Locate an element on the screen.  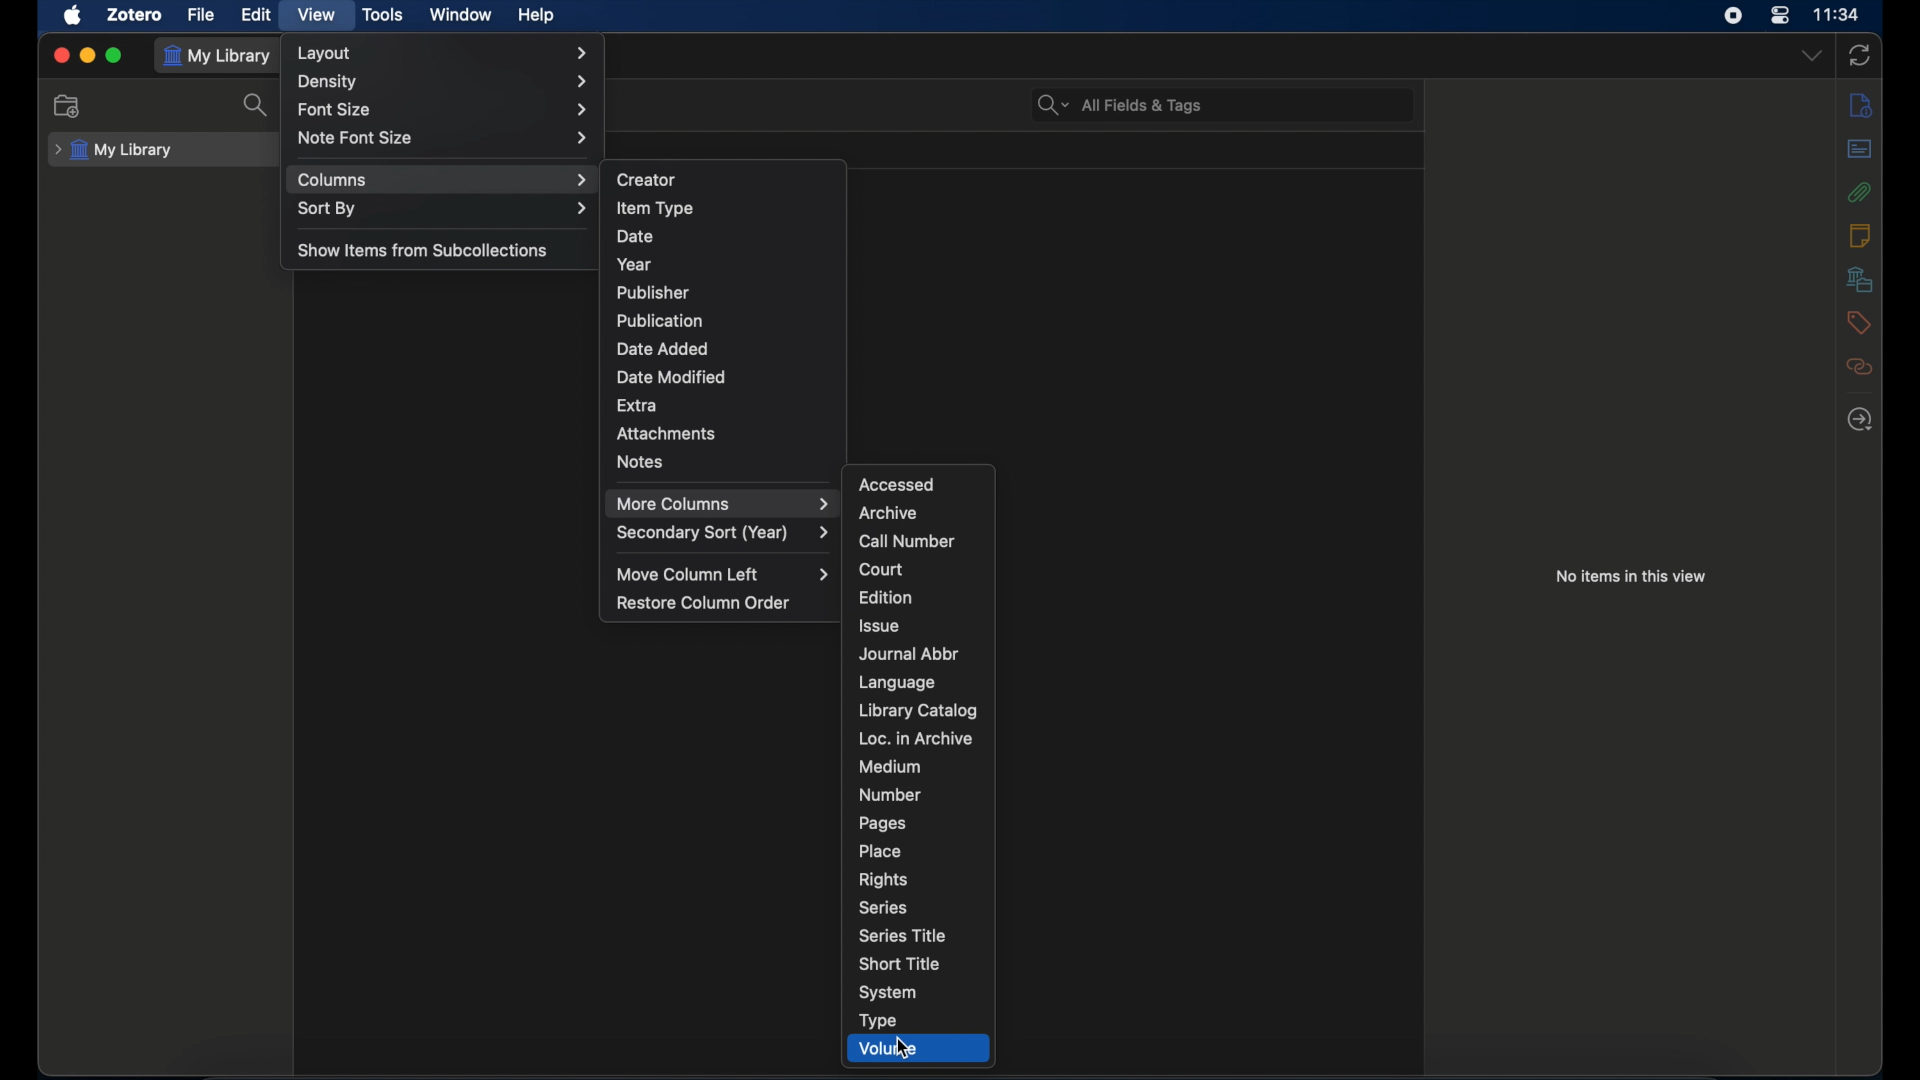
creator is located at coordinates (647, 178).